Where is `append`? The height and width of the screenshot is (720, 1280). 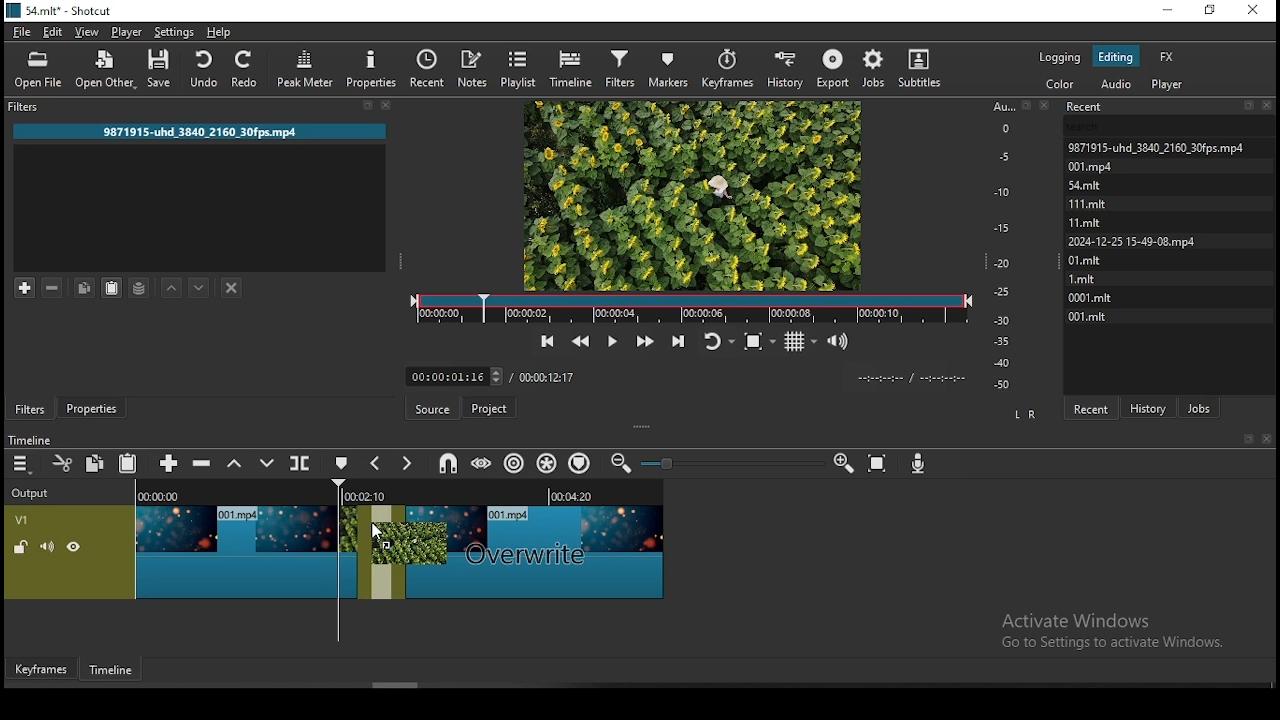
append is located at coordinates (169, 463).